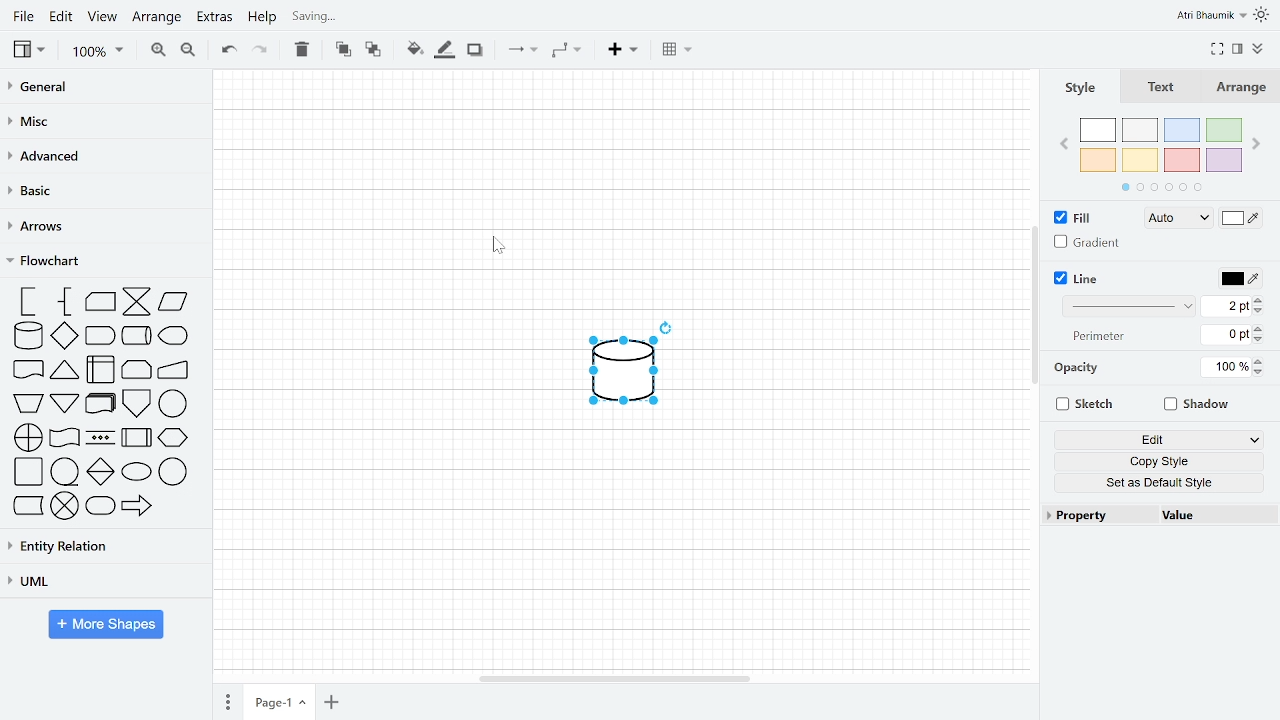 The image size is (1280, 720). Describe the element at coordinates (26, 402) in the screenshot. I see `manual operation` at that location.